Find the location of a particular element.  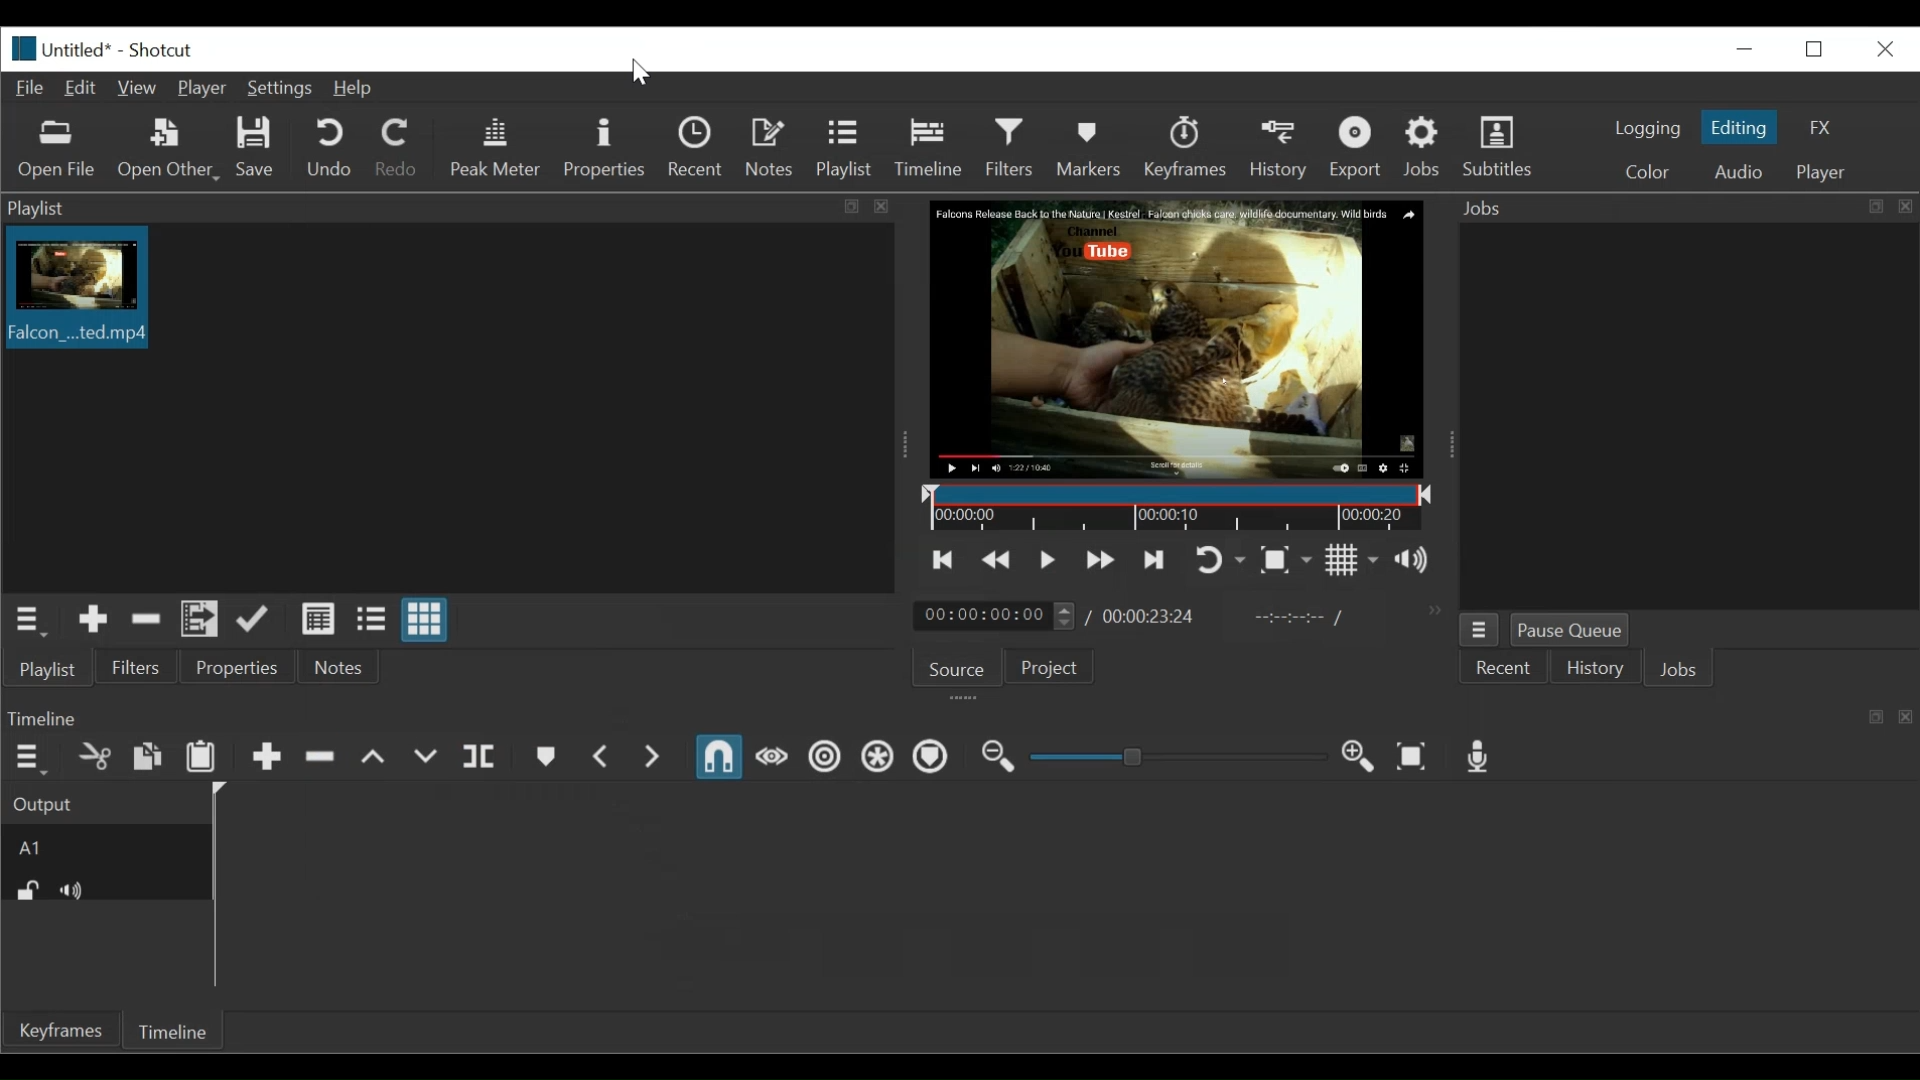

minimize is located at coordinates (1747, 48).